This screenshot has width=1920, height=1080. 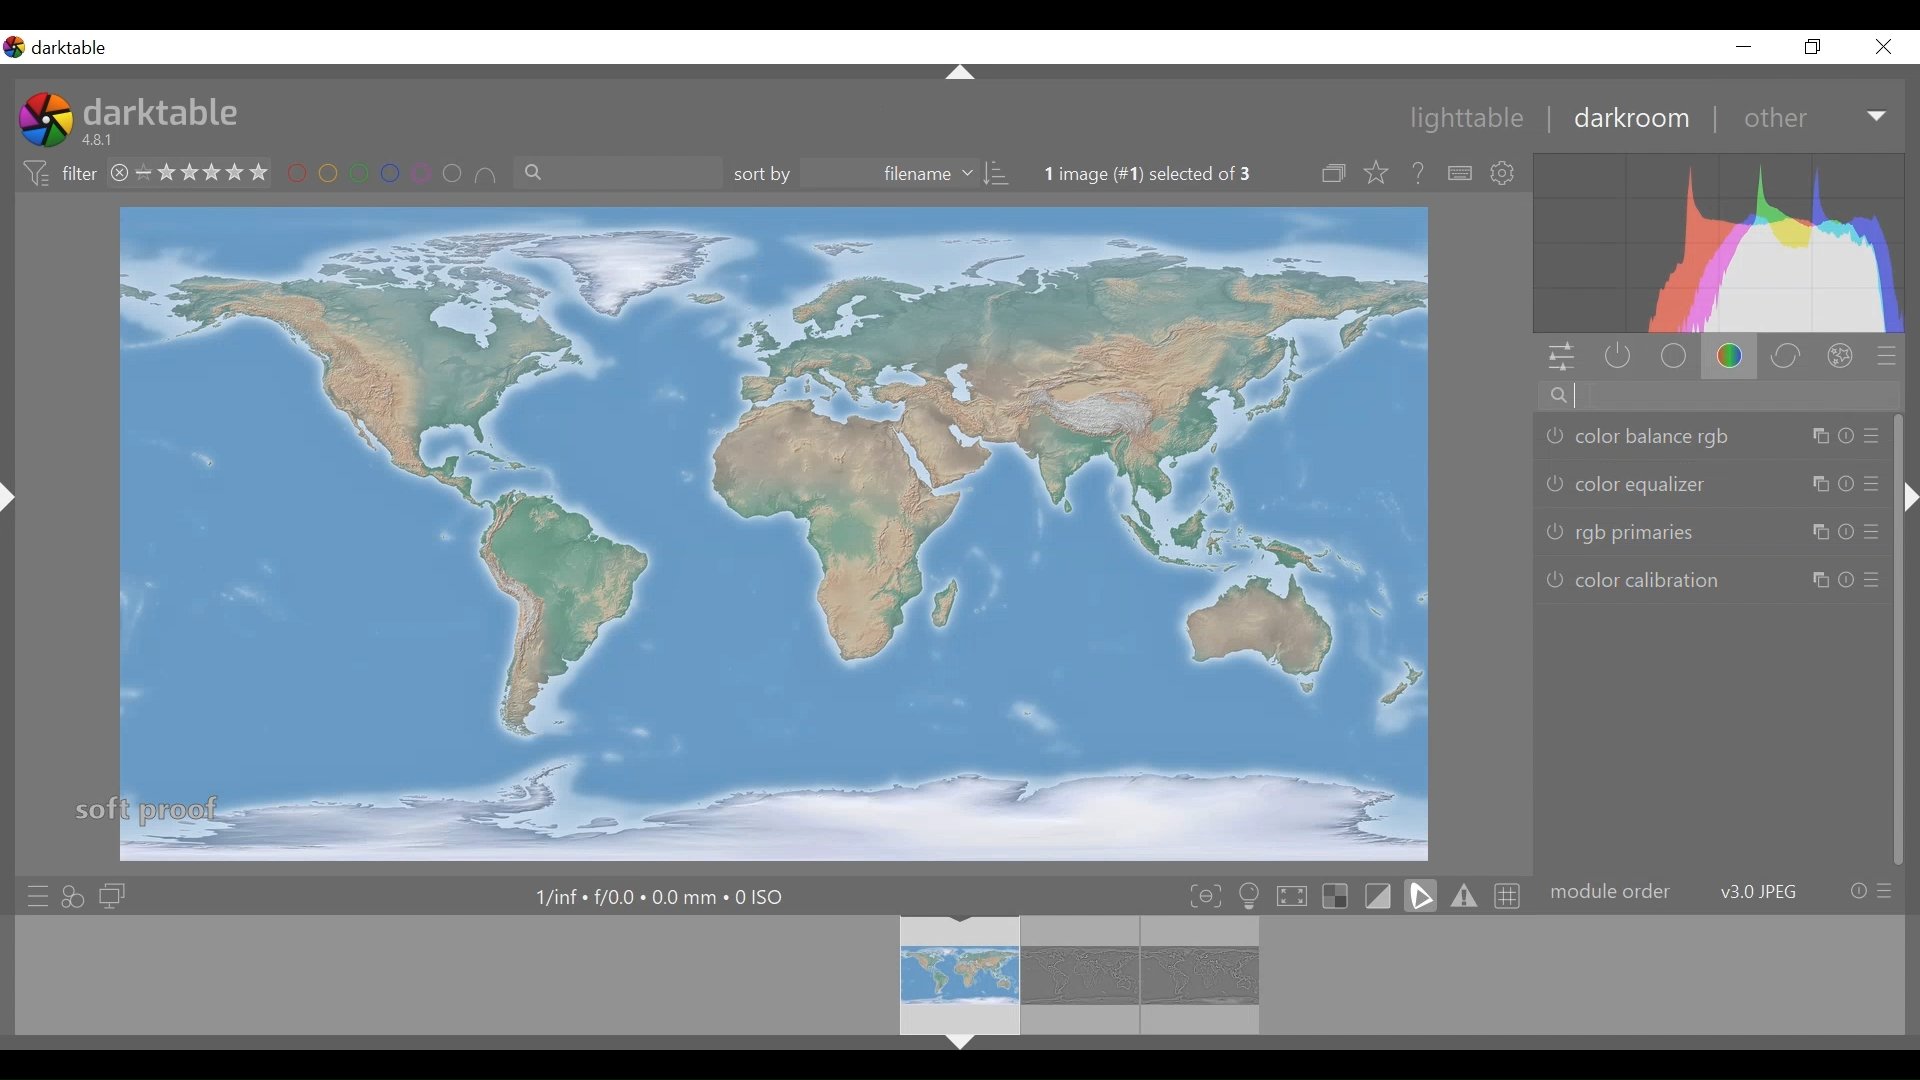 What do you see at coordinates (1787, 356) in the screenshot?
I see `correct` at bounding box center [1787, 356].